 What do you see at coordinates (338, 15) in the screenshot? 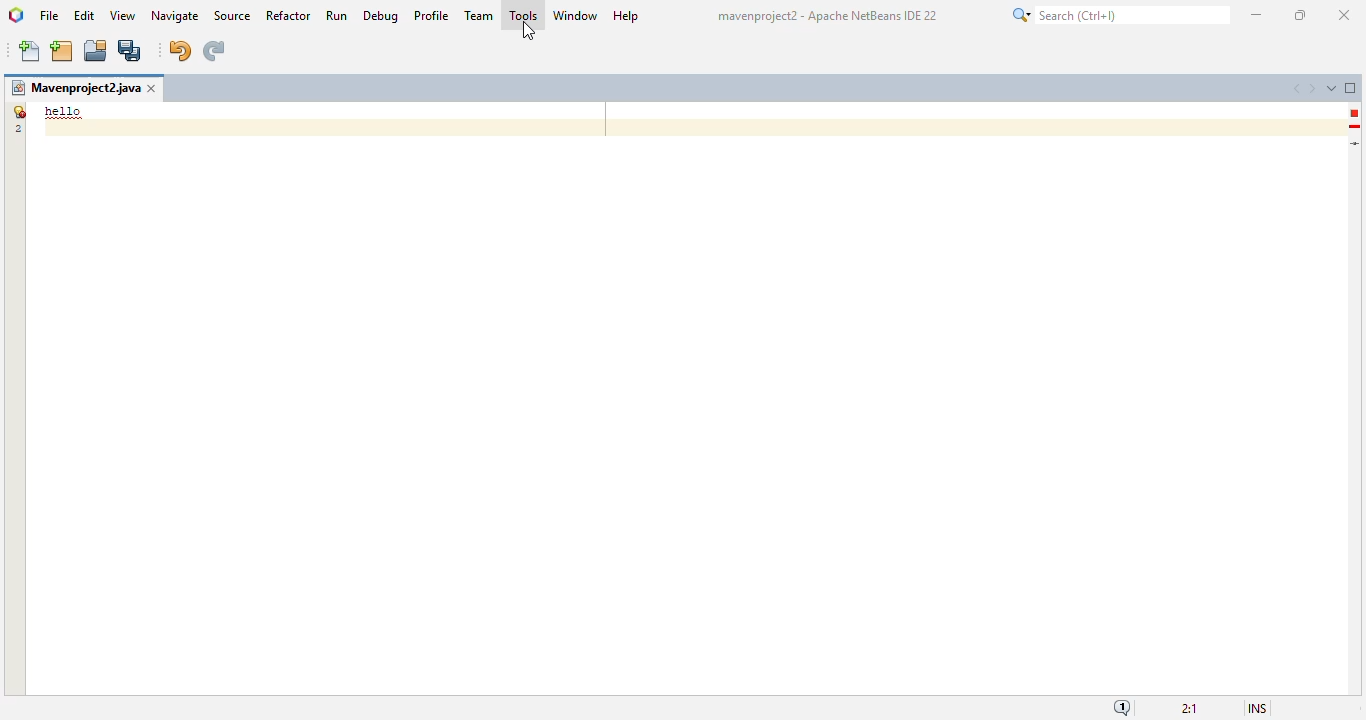
I see `run` at bounding box center [338, 15].